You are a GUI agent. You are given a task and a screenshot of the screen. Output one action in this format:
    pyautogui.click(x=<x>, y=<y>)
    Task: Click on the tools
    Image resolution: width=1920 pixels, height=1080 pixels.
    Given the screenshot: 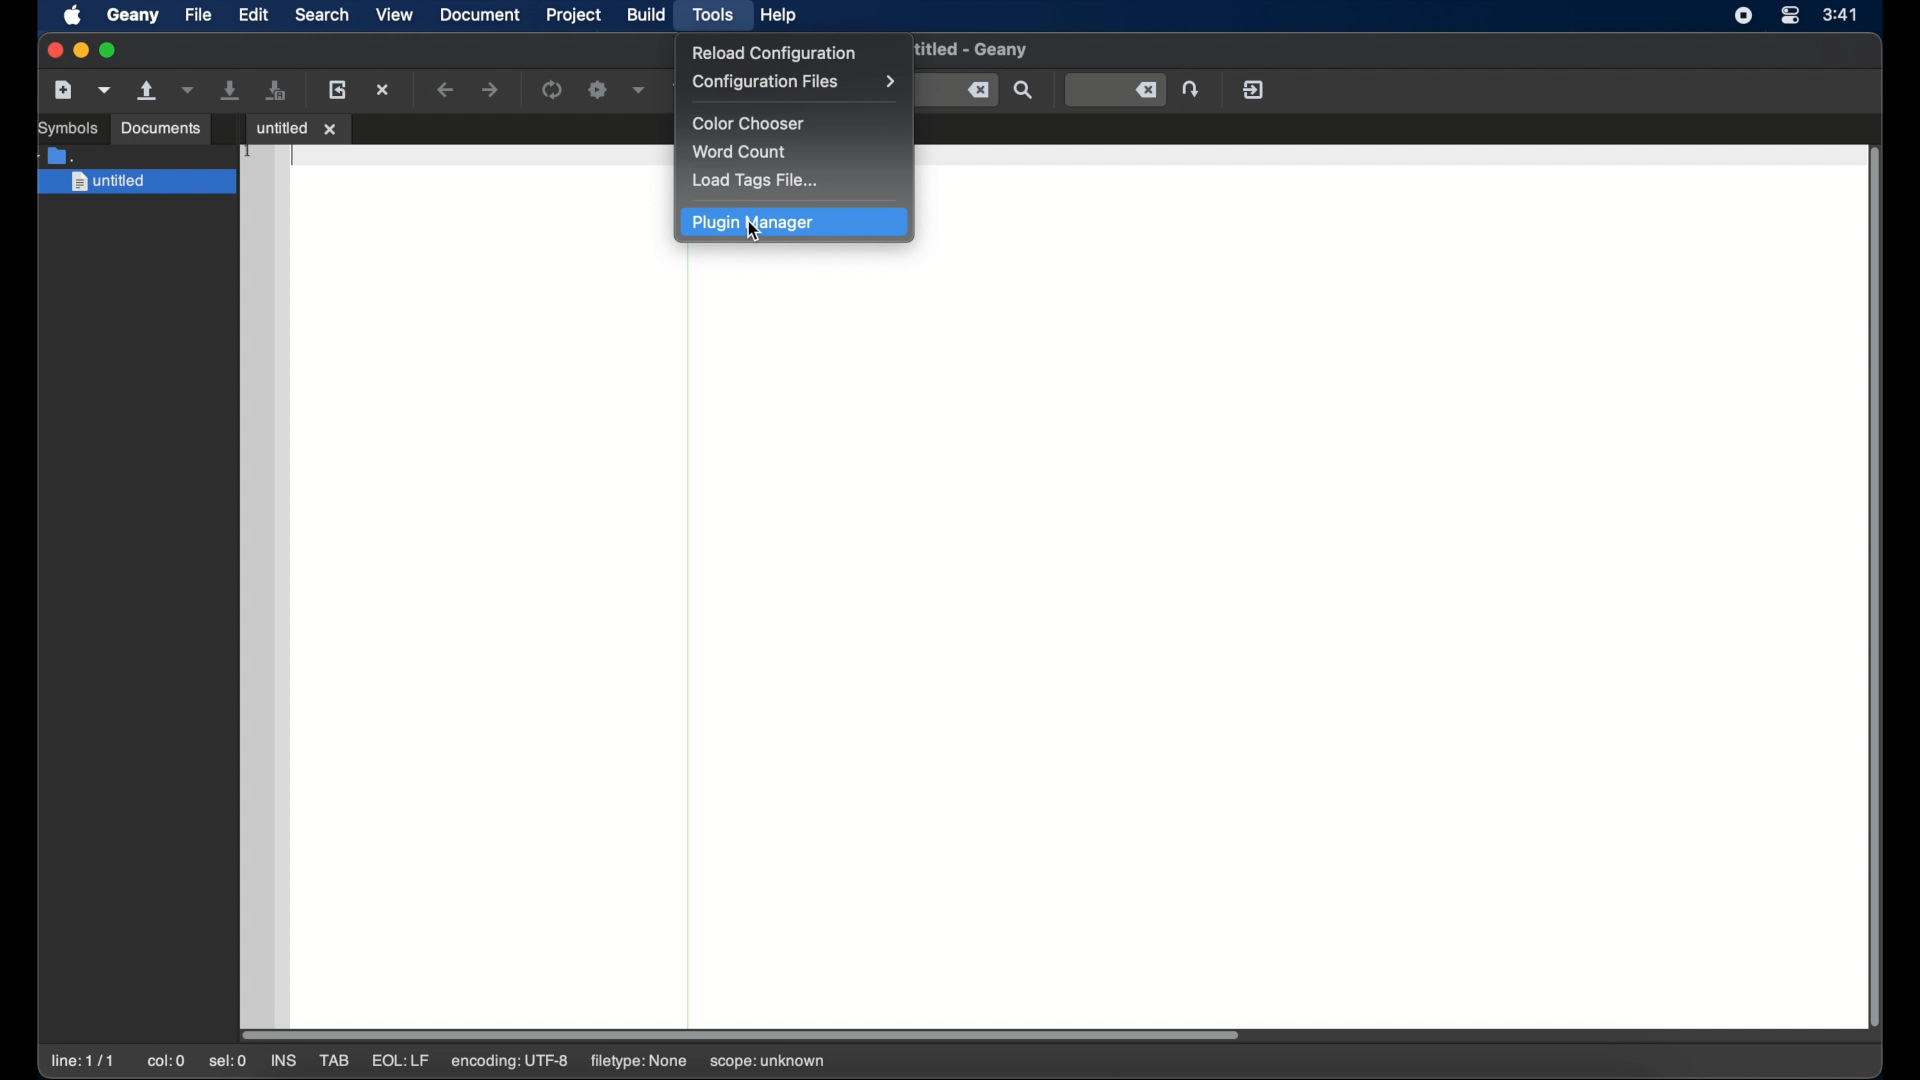 What is the action you would take?
    pyautogui.click(x=716, y=15)
    